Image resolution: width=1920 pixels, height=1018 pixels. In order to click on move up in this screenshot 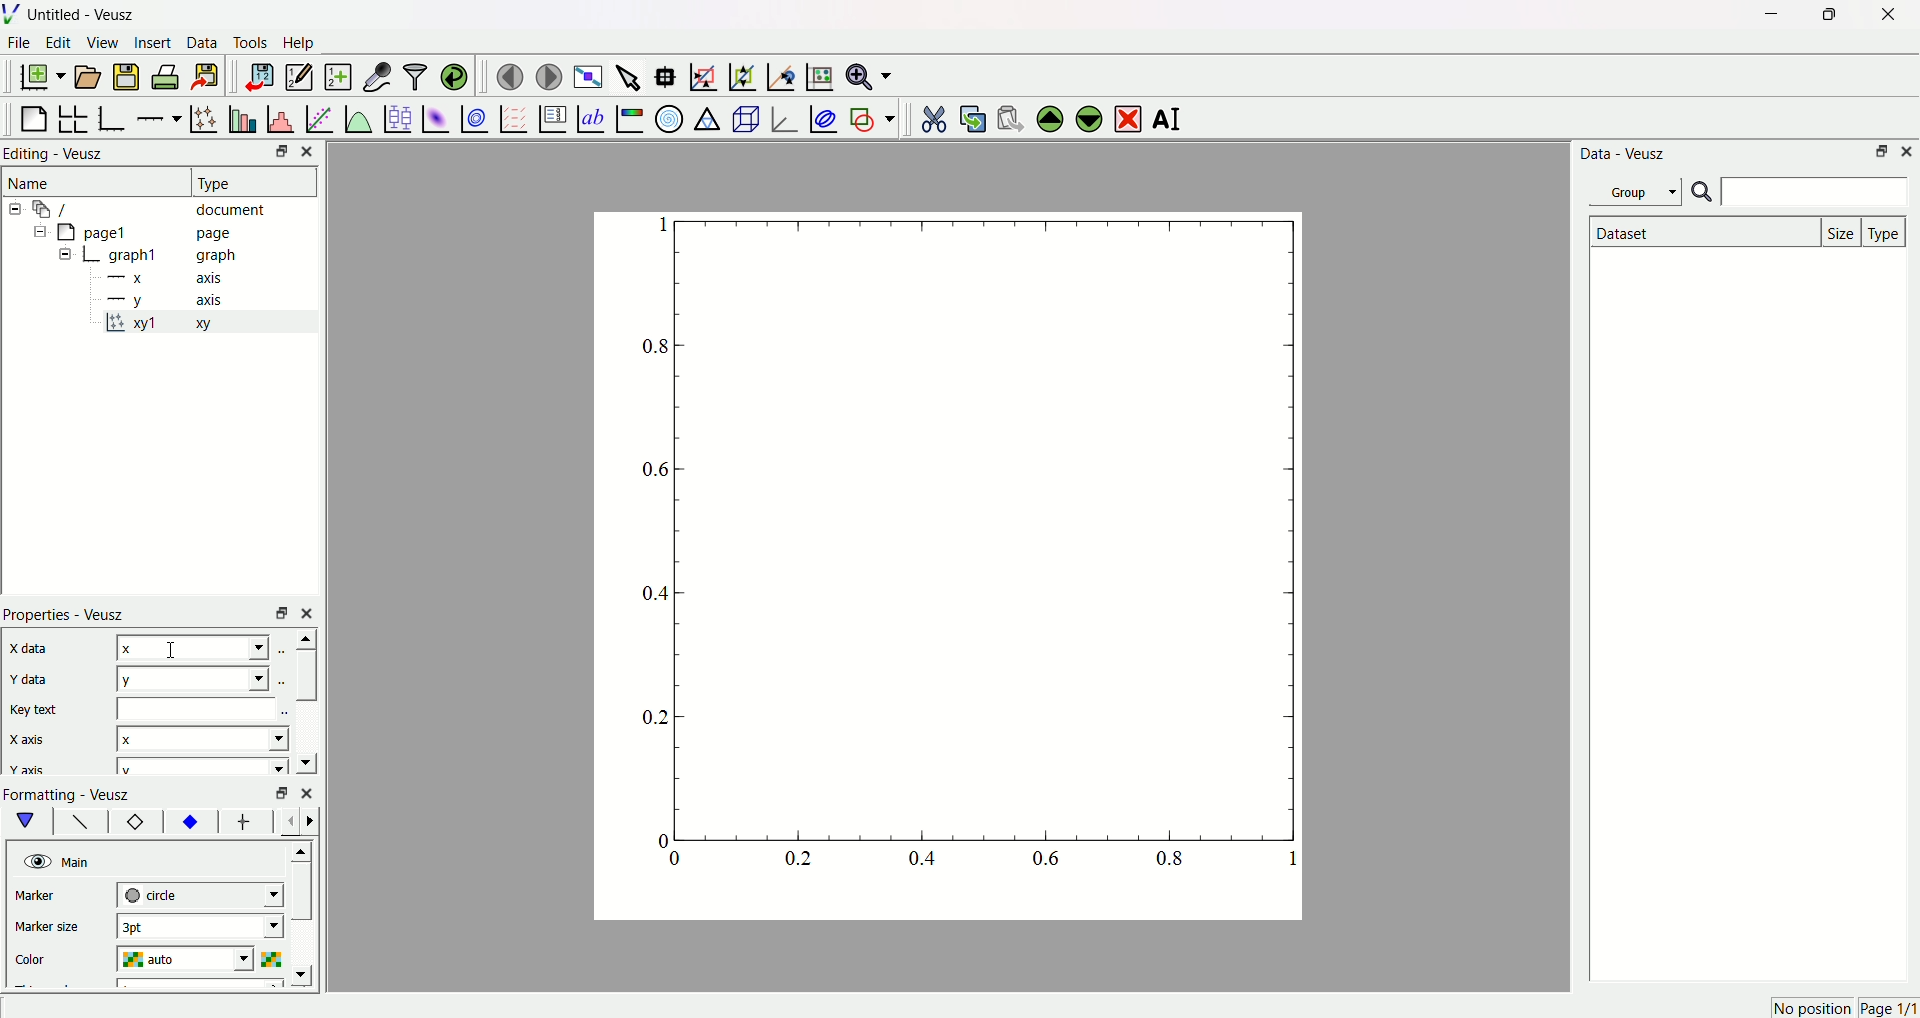, I will do `click(304, 848)`.